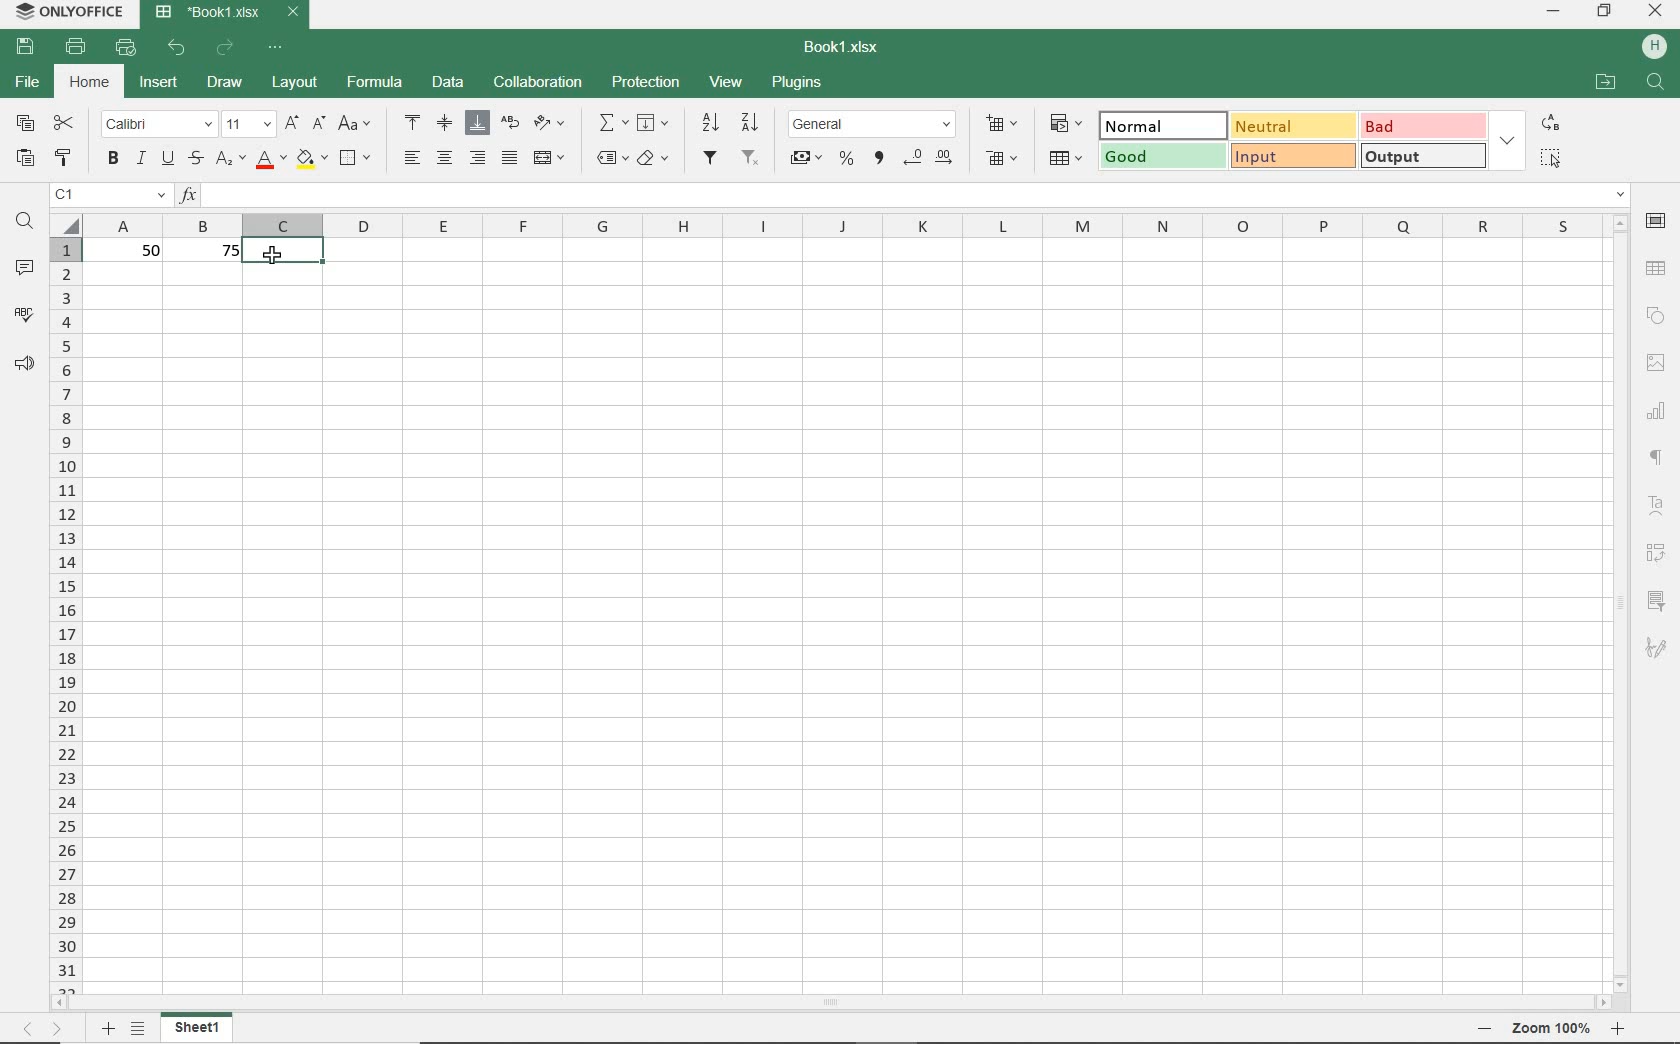 The width and height of the screenshot is (1680, 1044). I want to click on fill color, so click(311, 160).